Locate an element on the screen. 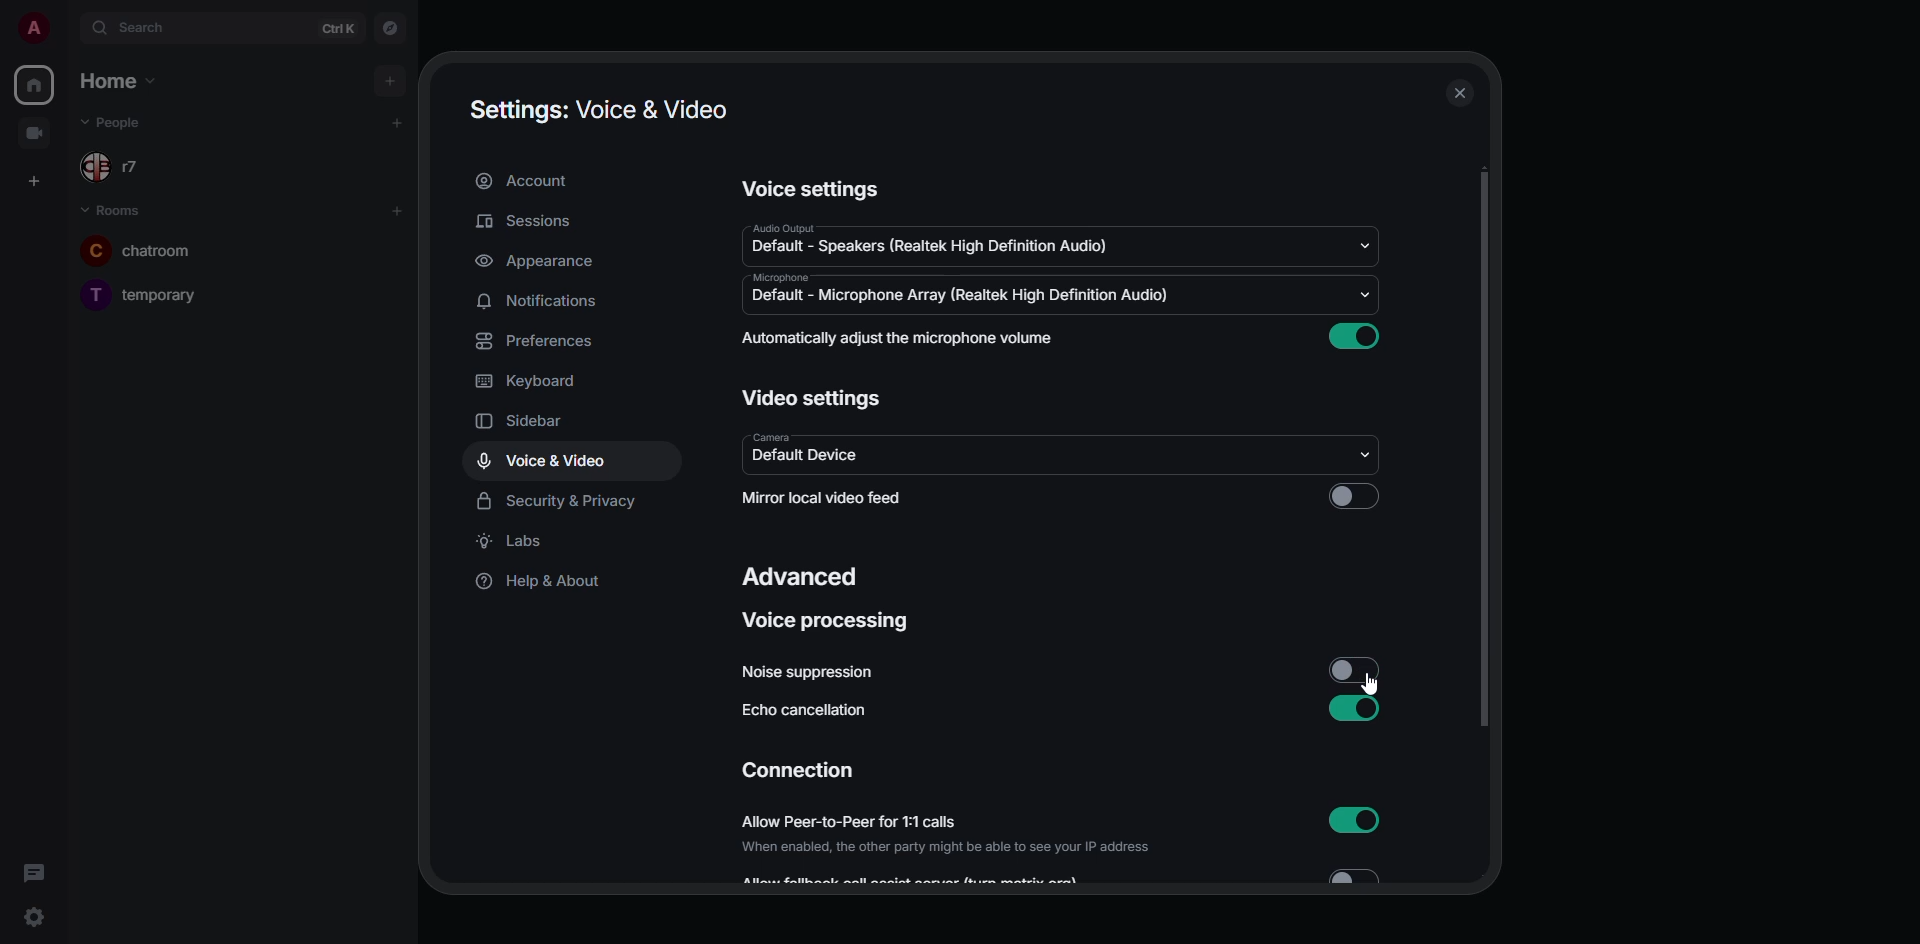 This screenshot has height=944, width=1920. sessions is located at coordinates (524, 223).